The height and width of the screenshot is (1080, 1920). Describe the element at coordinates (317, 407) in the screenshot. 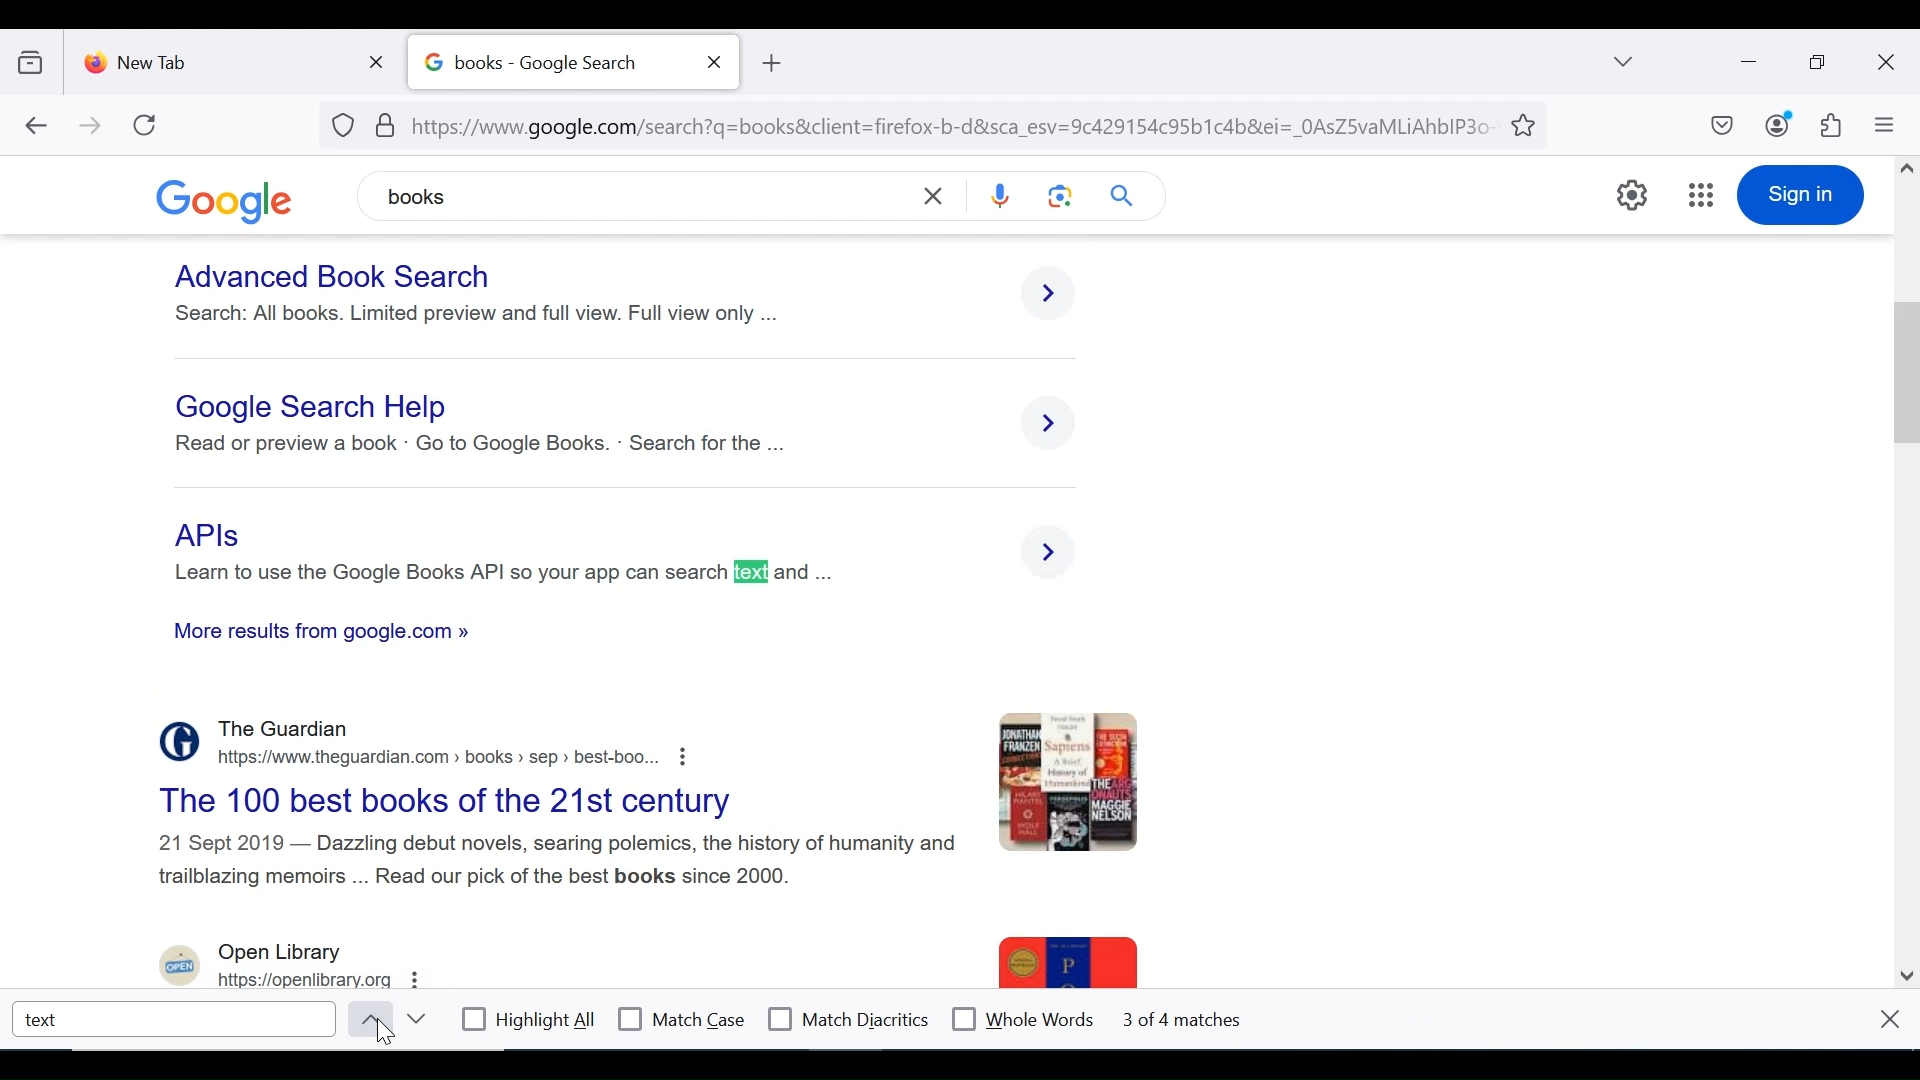

I see `which story book is best for reading` at that location.